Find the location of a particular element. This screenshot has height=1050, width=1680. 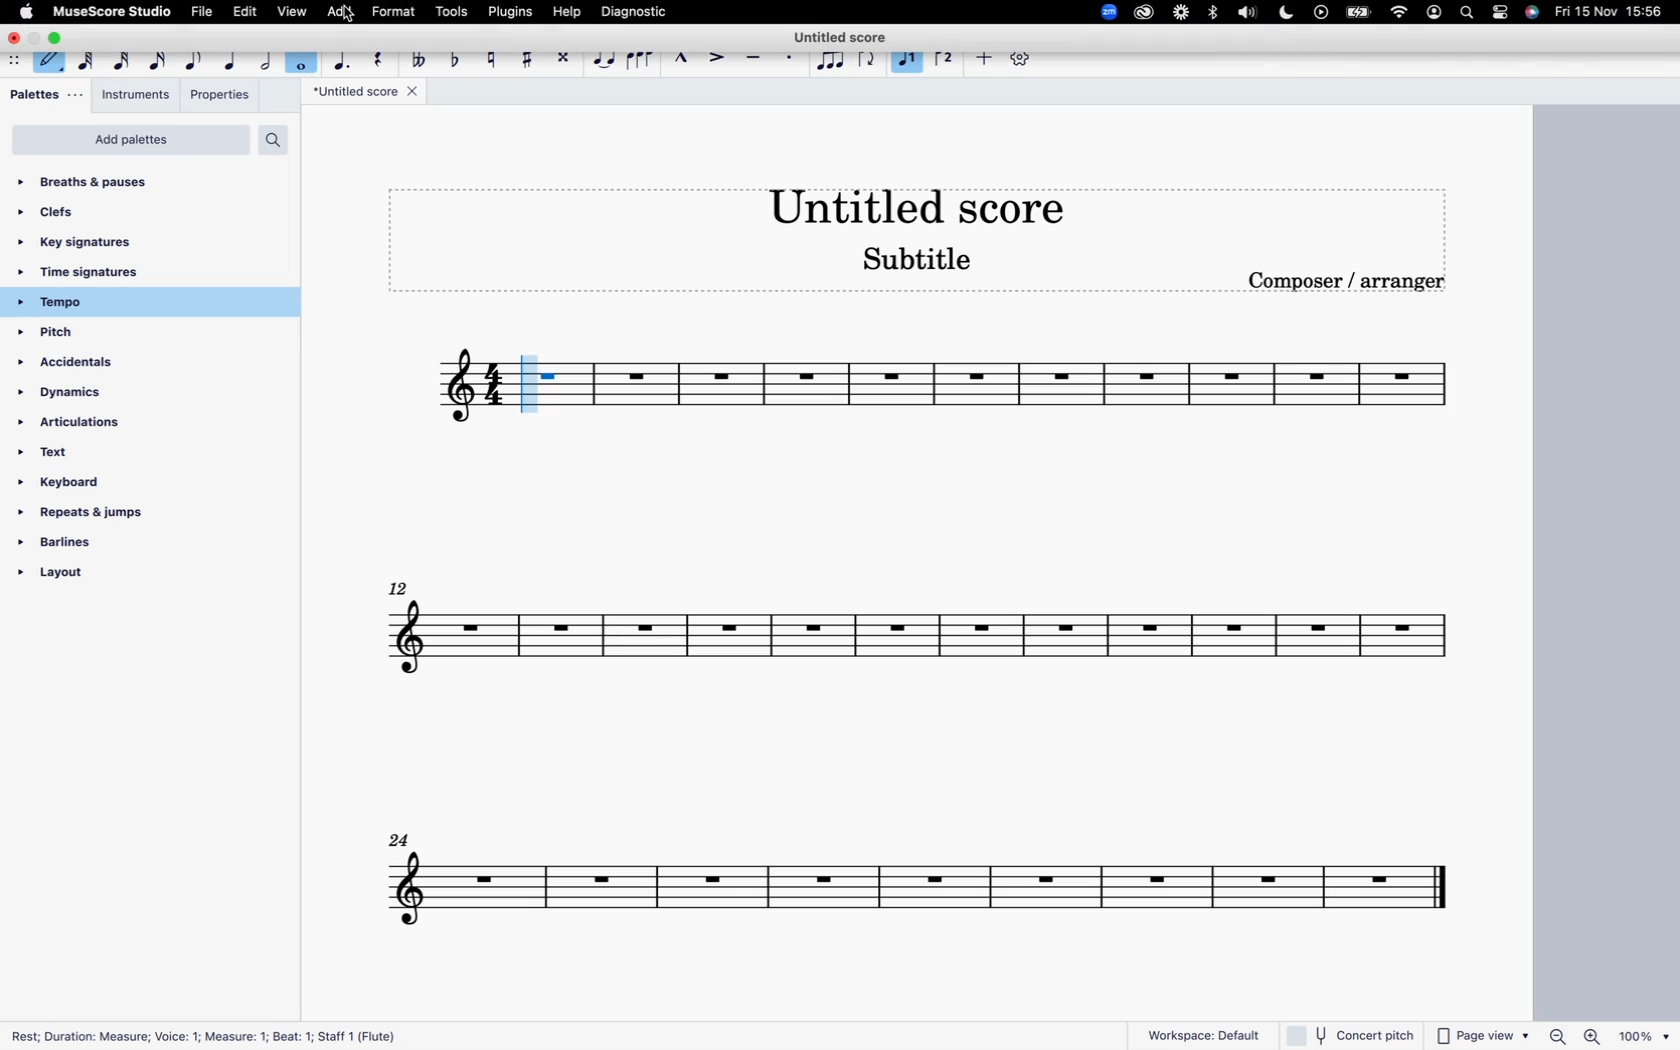

score title is located at coordinates (365, 94).